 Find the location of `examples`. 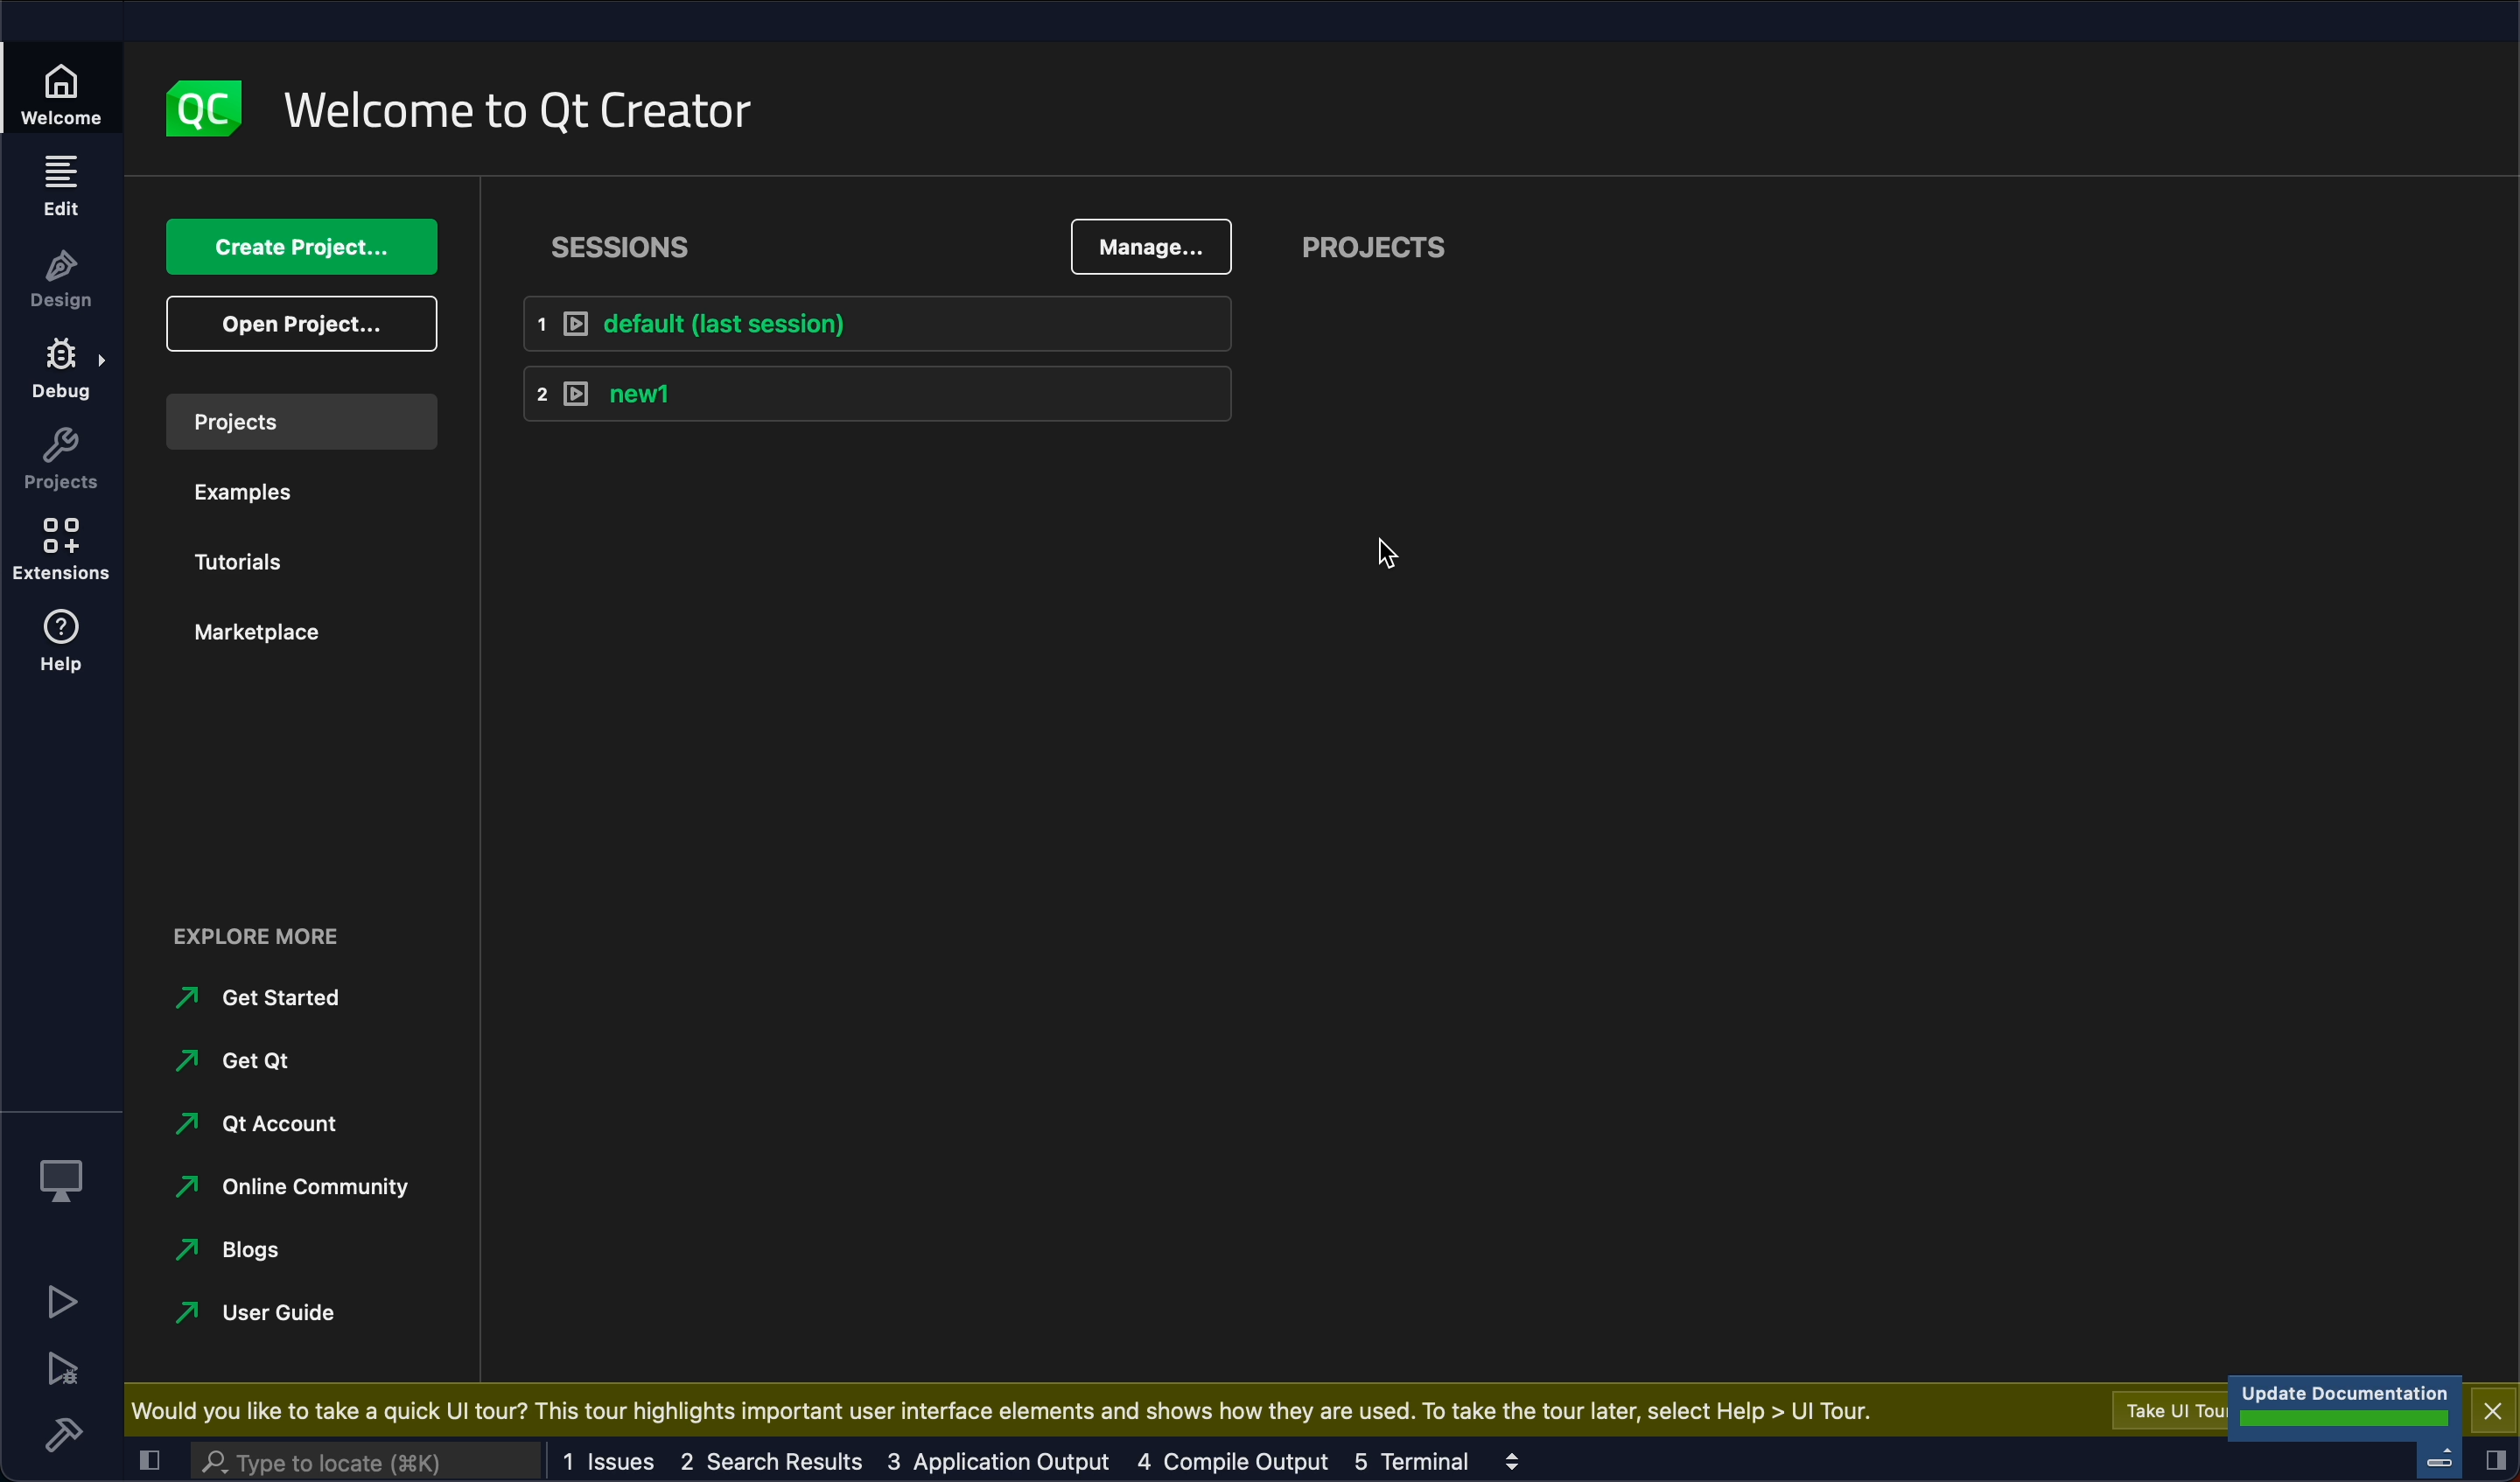

examples is located at coordinates (257, 490).